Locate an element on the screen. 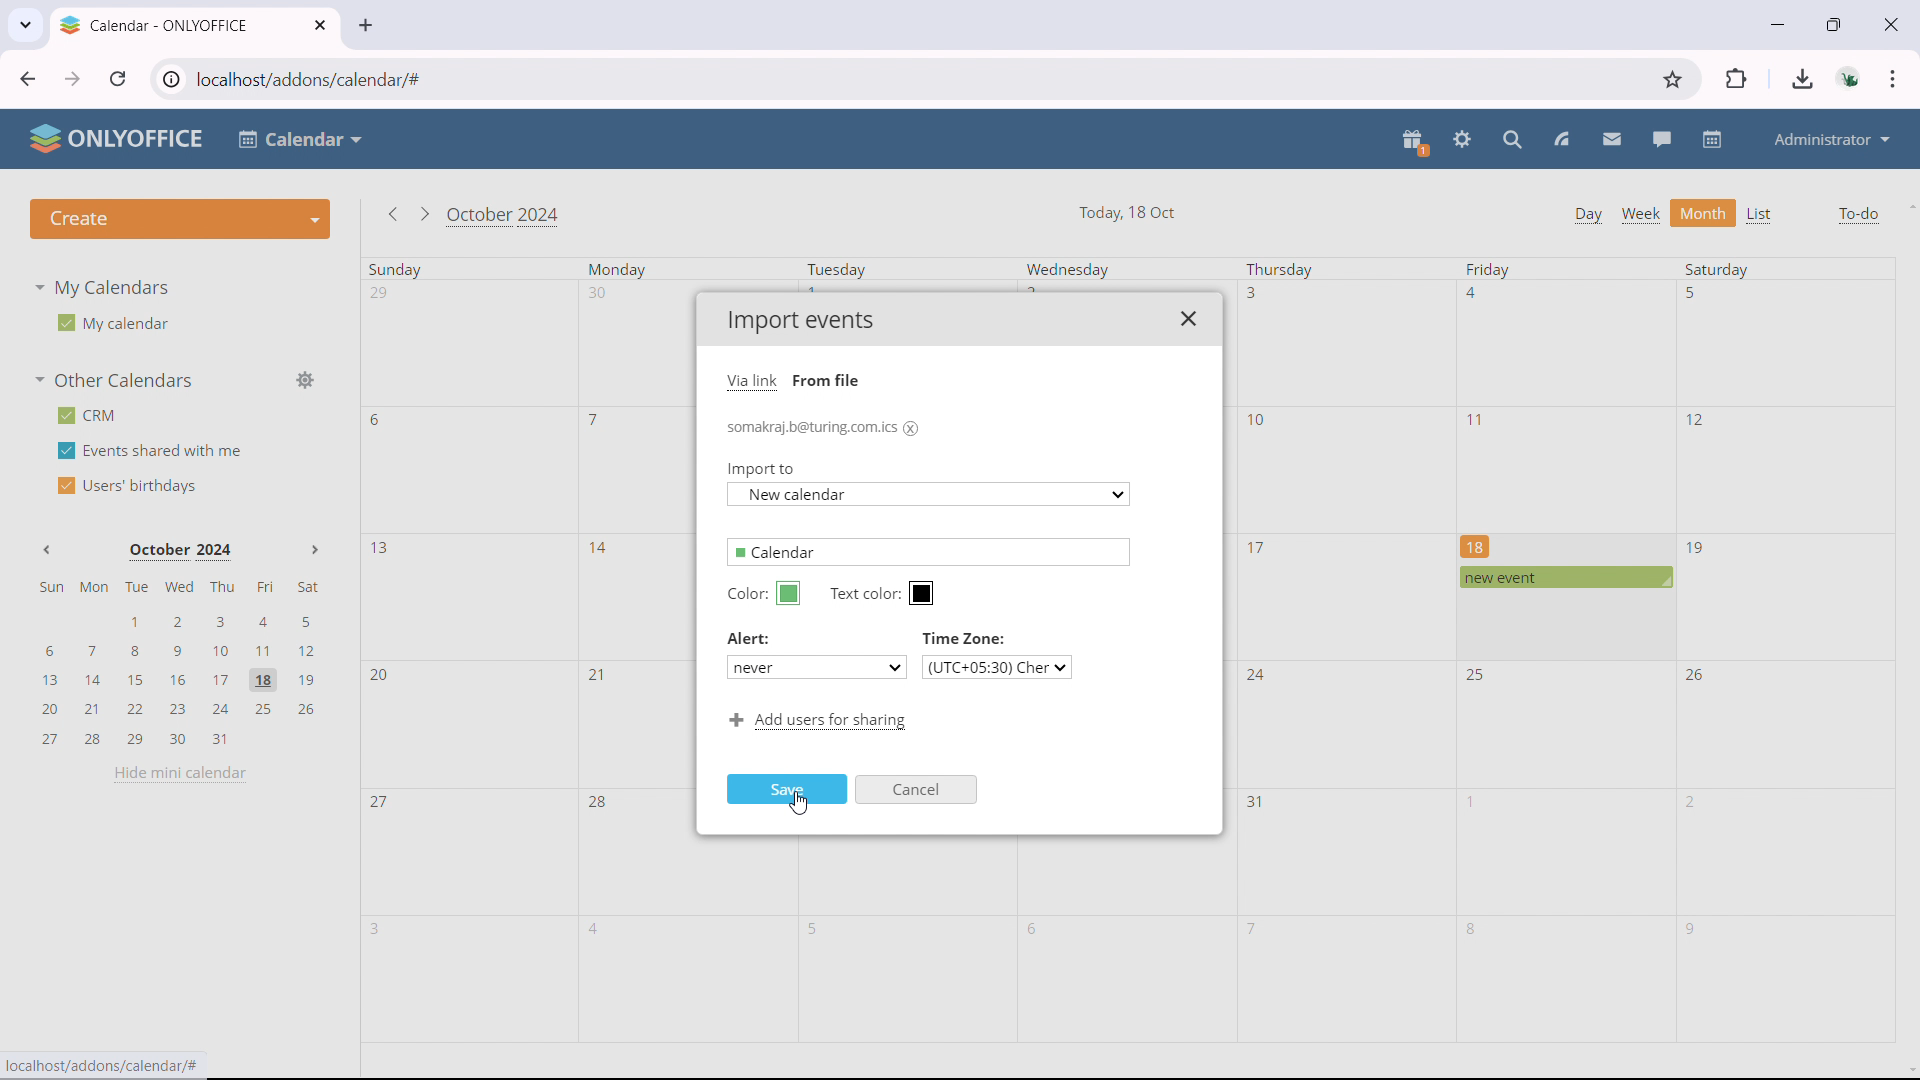 This screenshot has height=1080, width=1920. localhost/addons/calendar/# is located at coordinates (326, 79).